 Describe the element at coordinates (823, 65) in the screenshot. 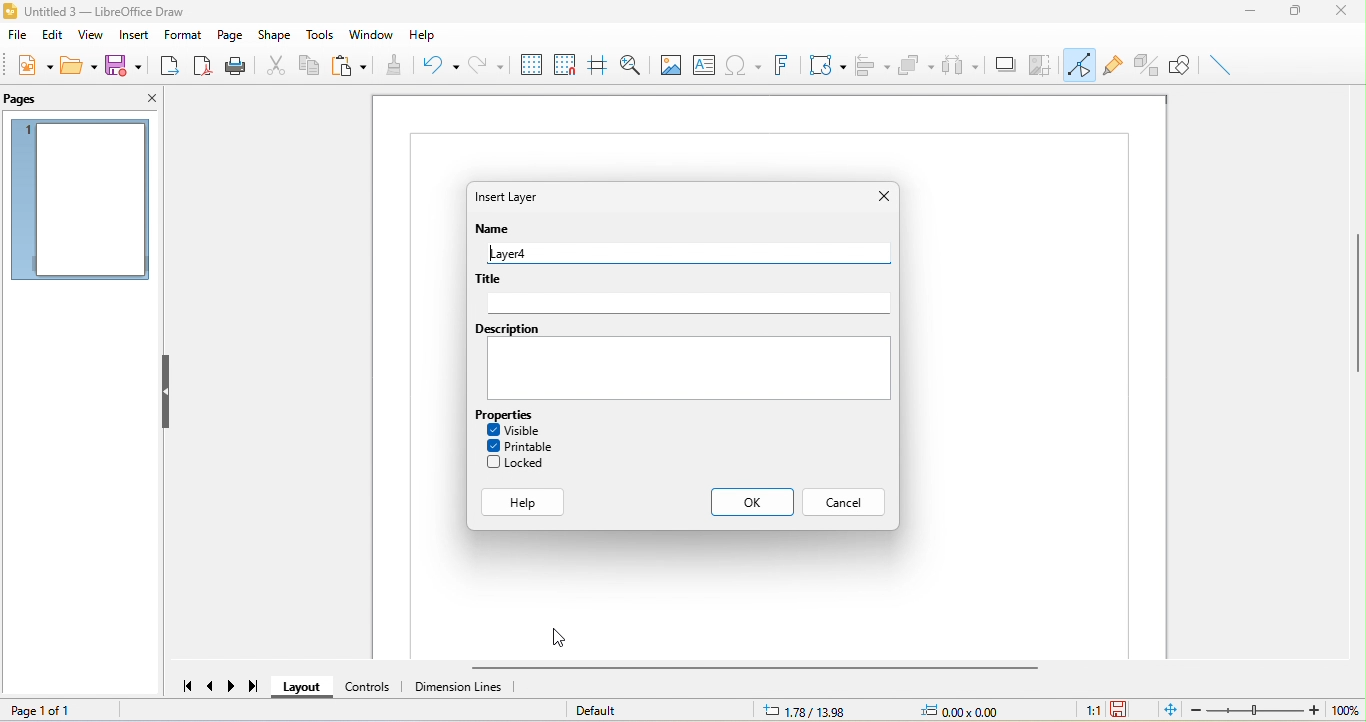

I see `transformation` at that location.